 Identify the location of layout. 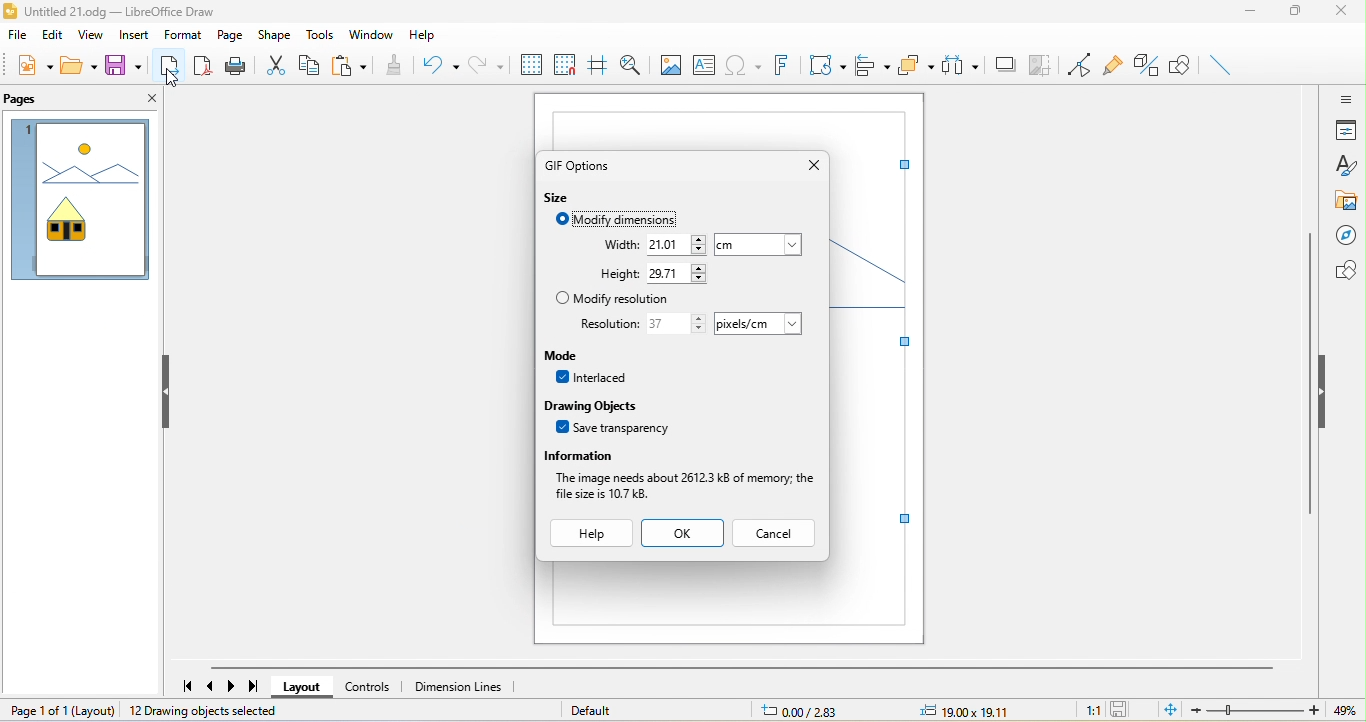
(303, 688).